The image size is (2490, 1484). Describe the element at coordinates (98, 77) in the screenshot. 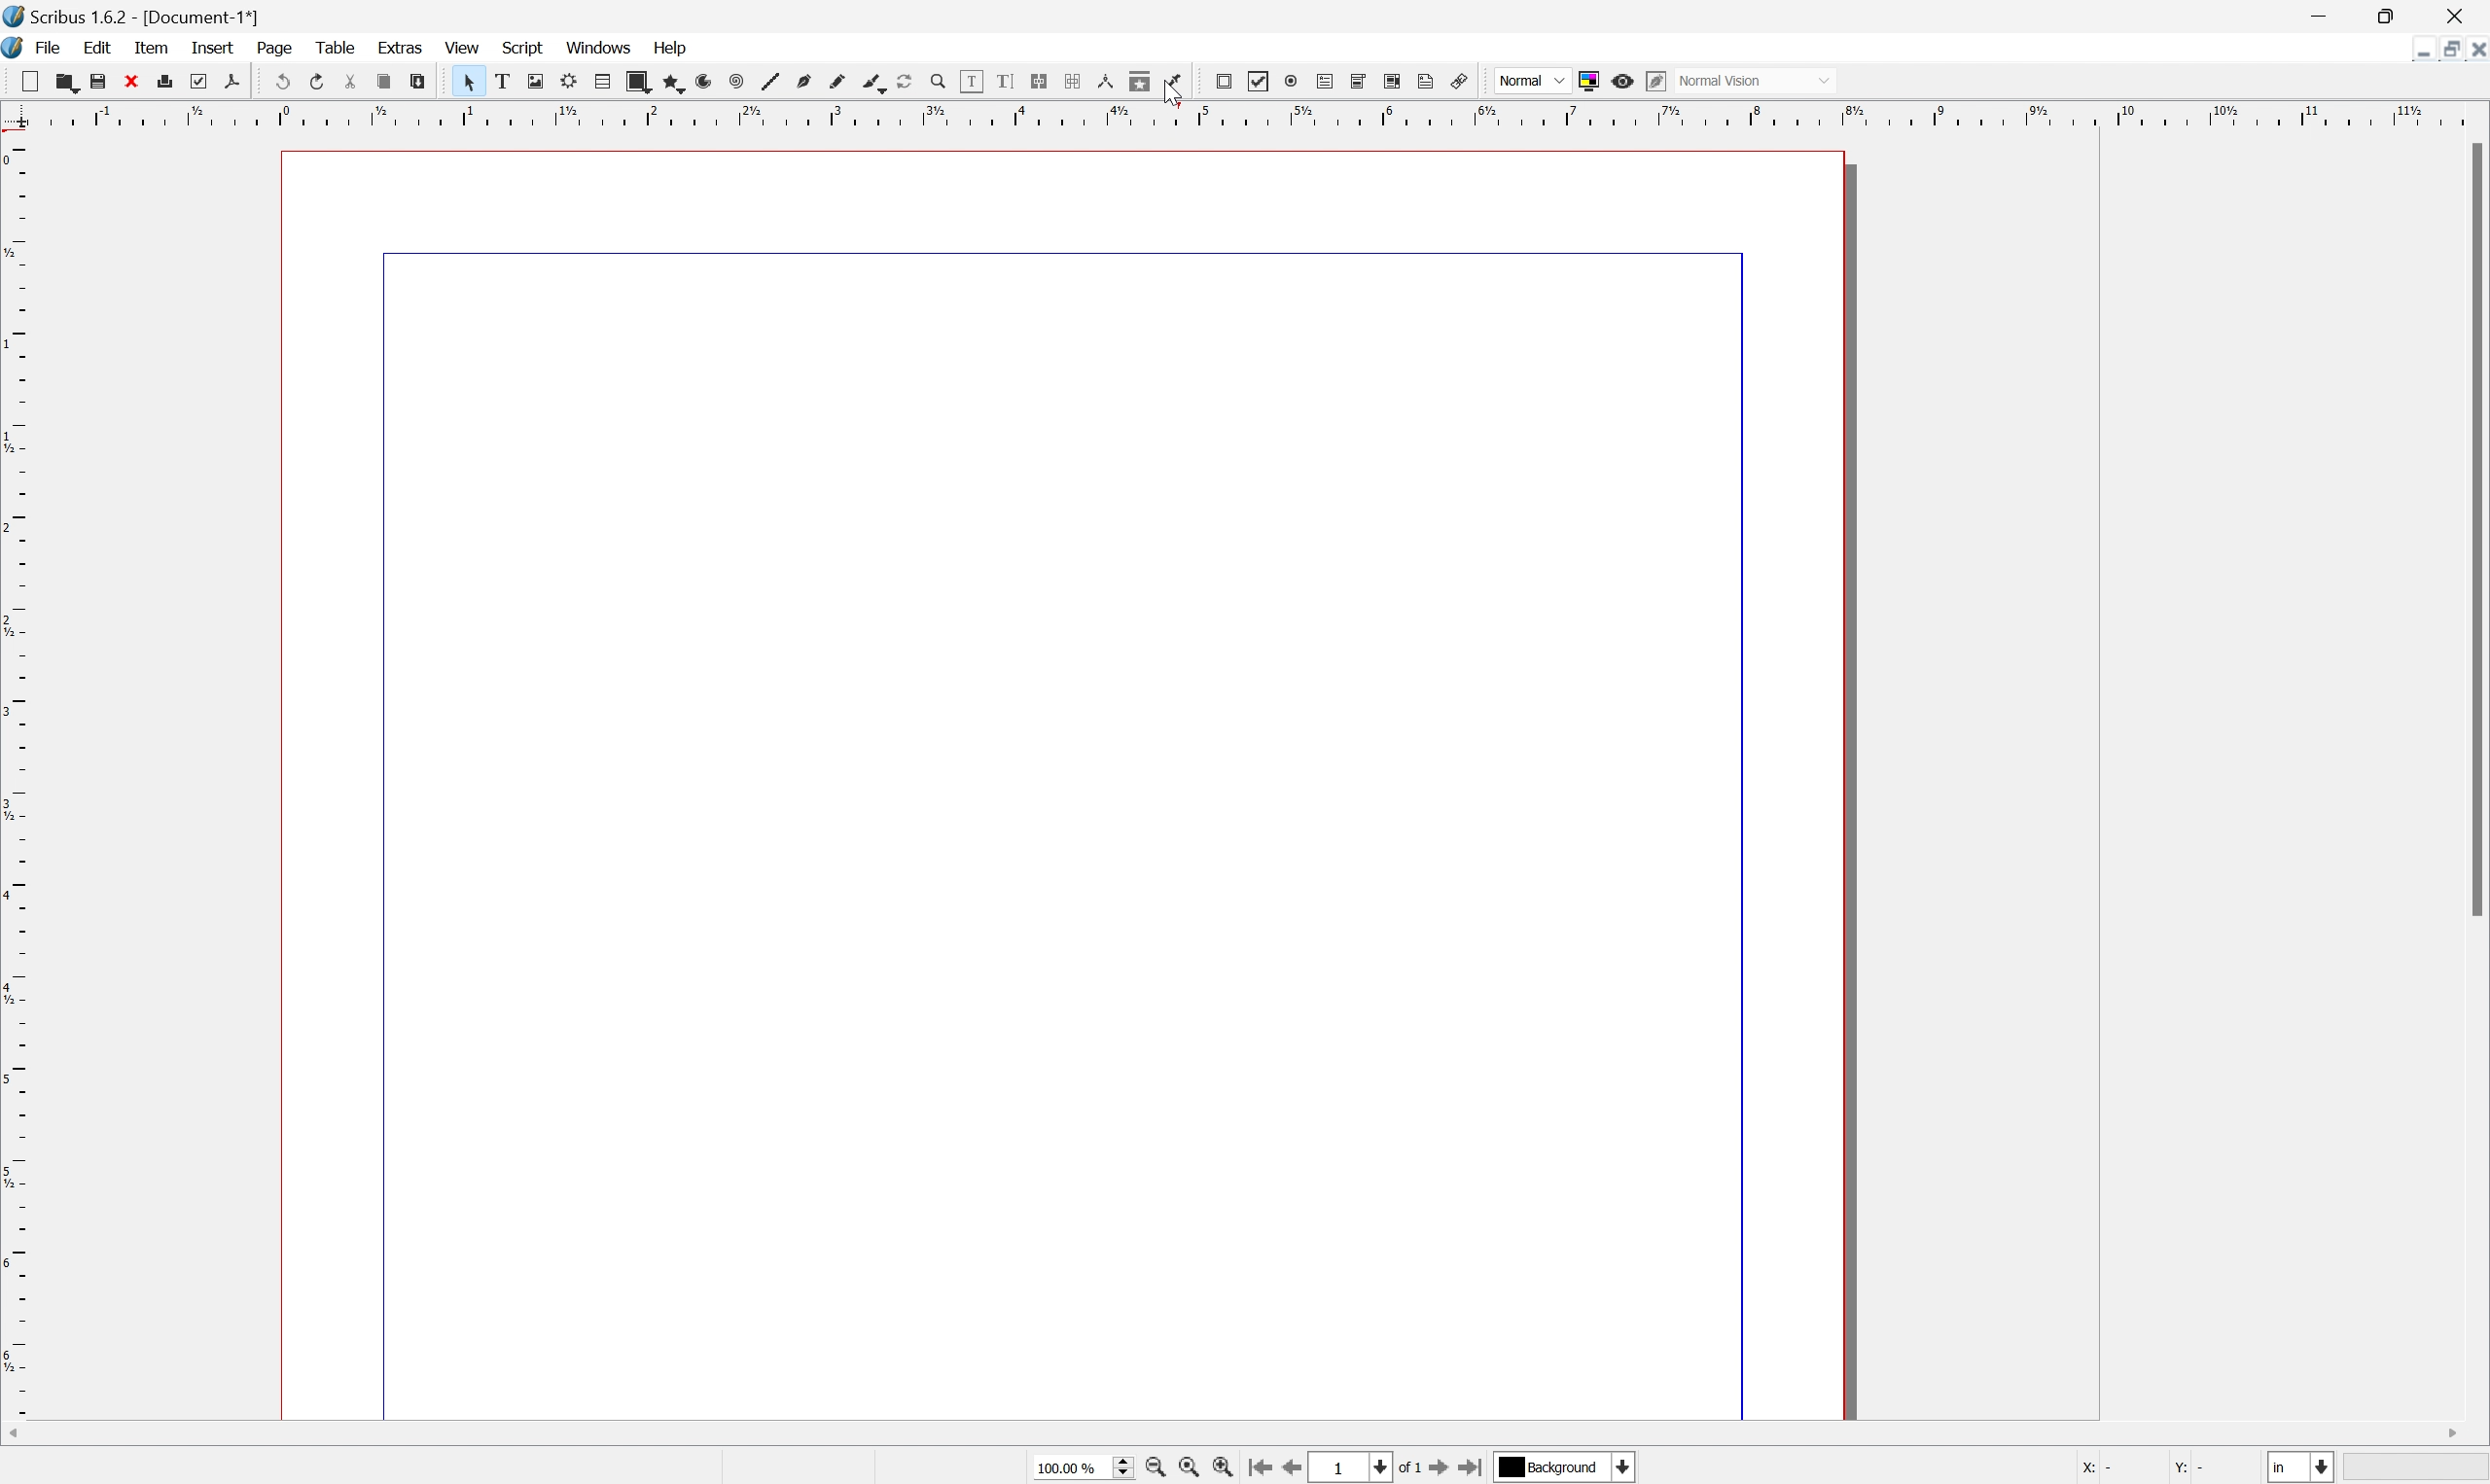

I see `save` at that location.